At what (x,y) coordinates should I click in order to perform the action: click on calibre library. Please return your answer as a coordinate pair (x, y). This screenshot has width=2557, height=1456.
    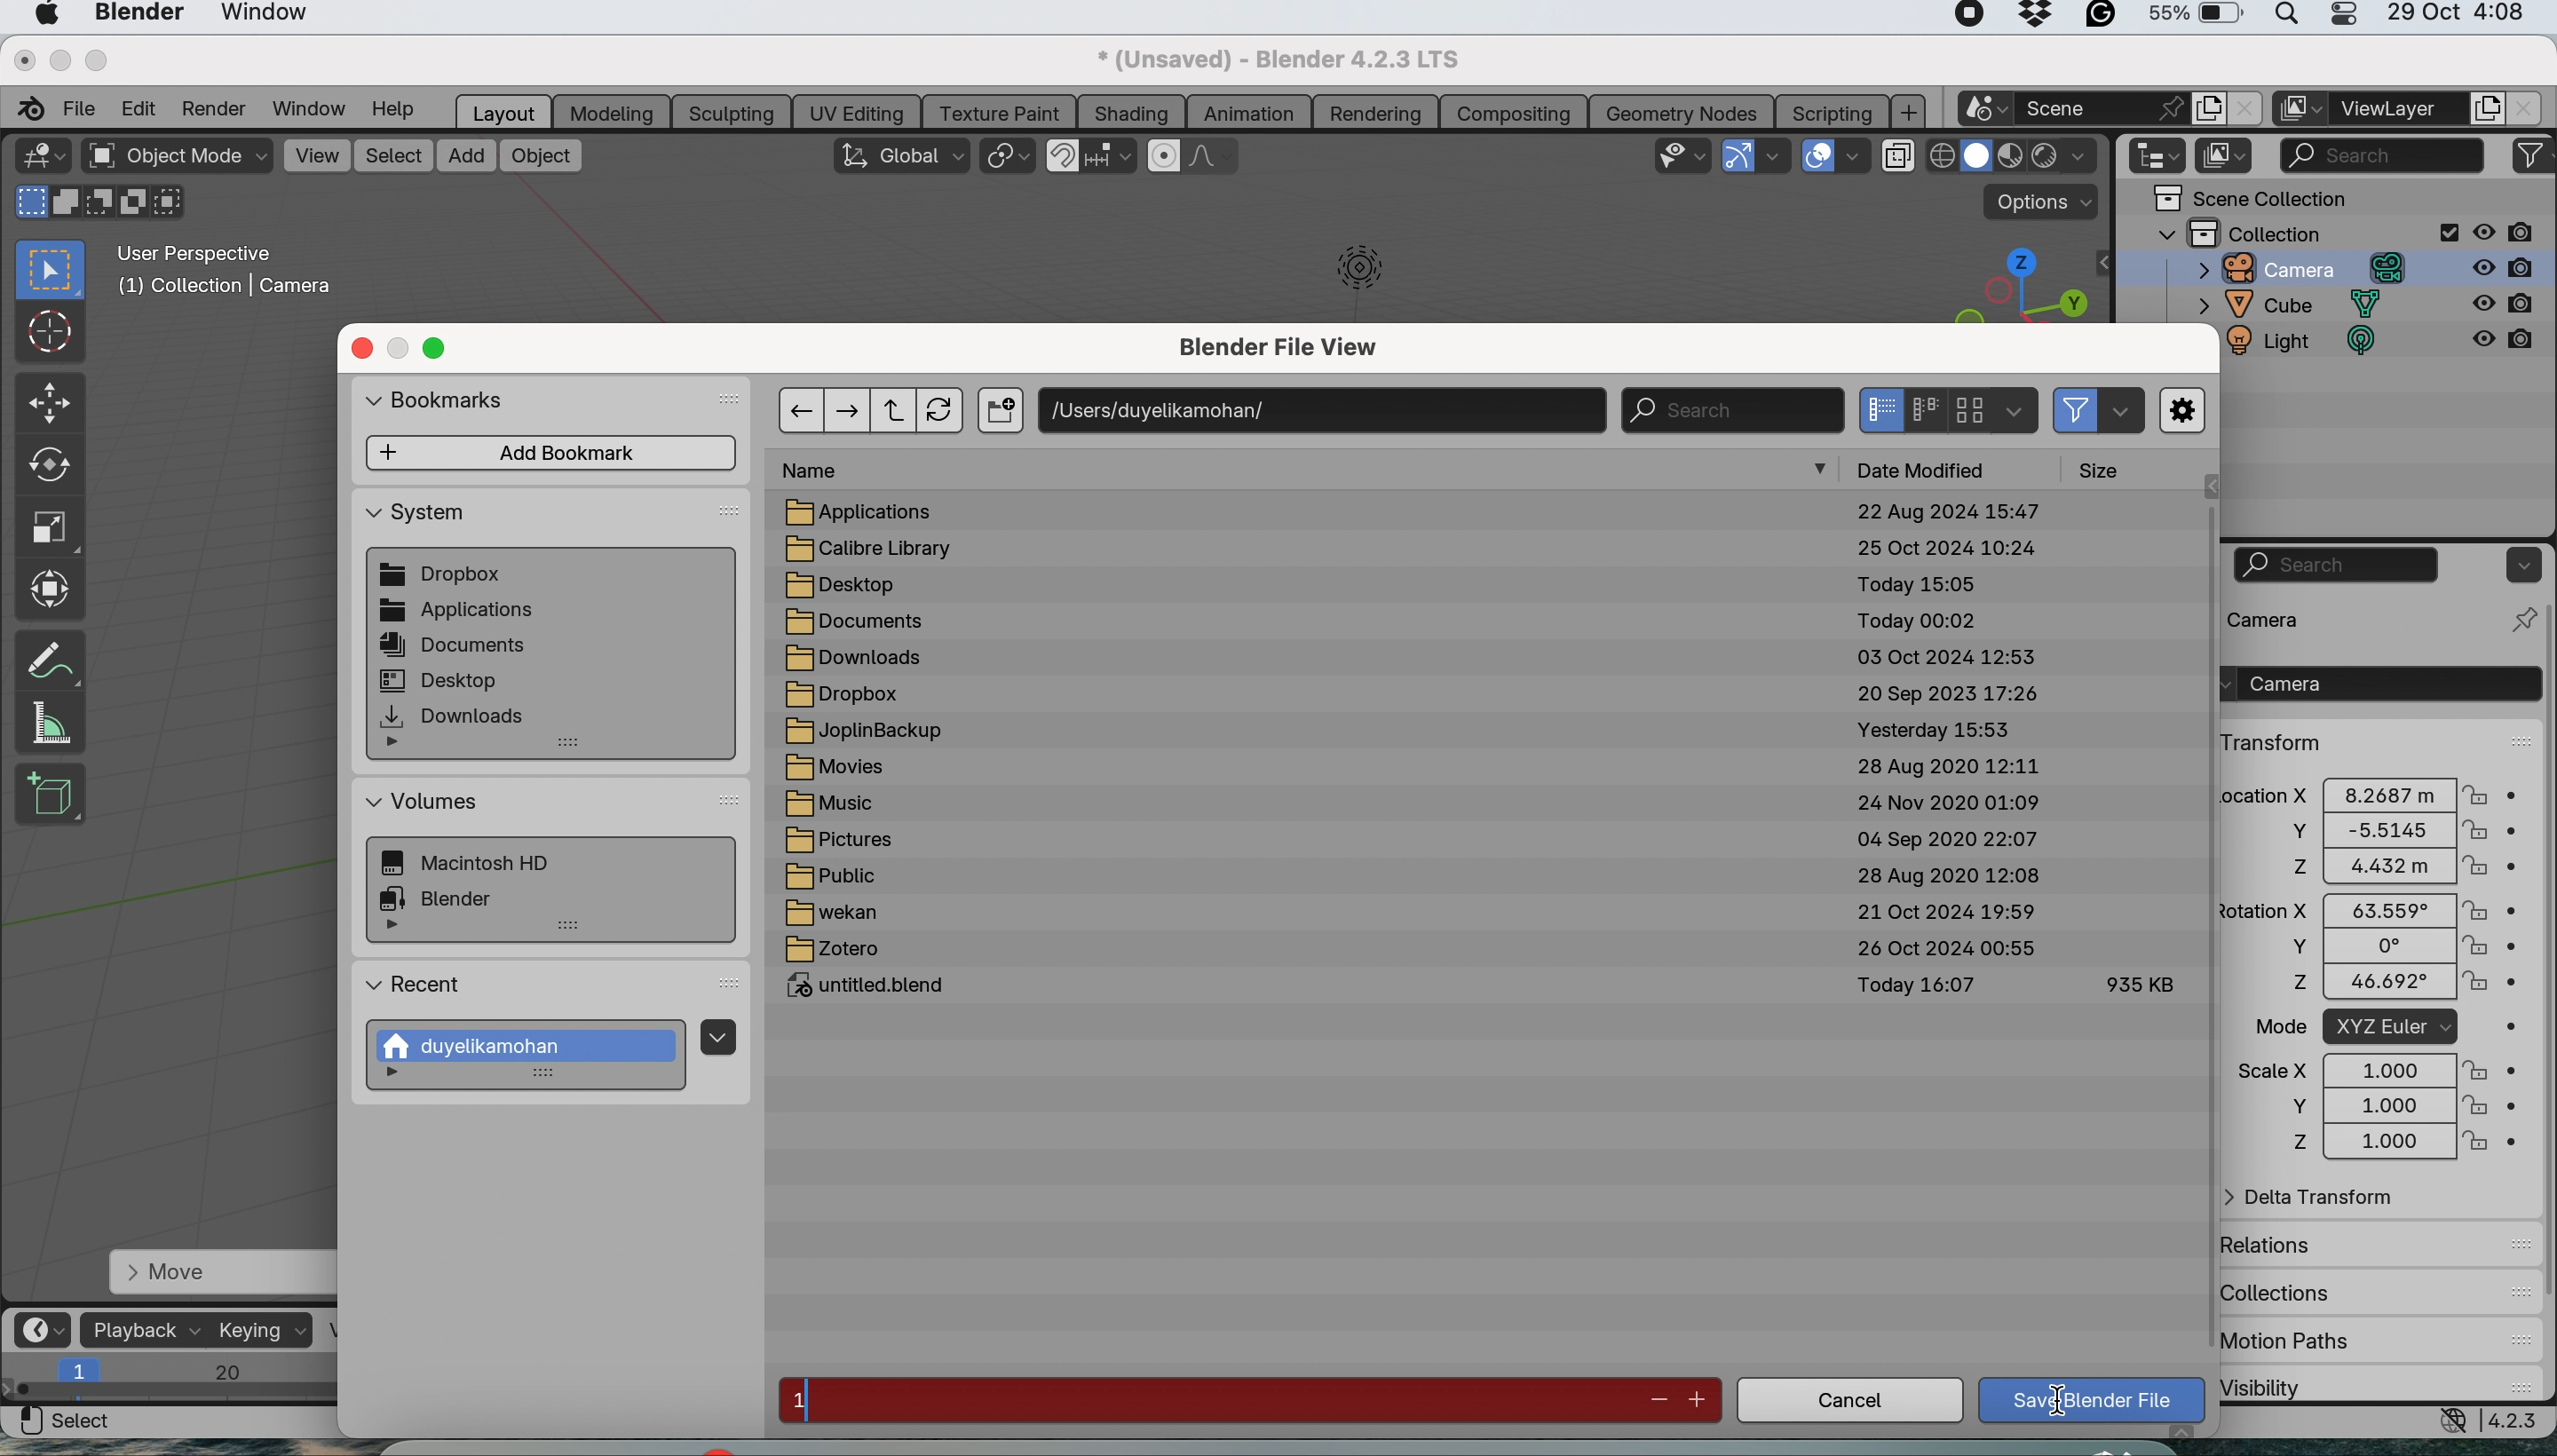
    Looking at the image, I should click on (874, 549).